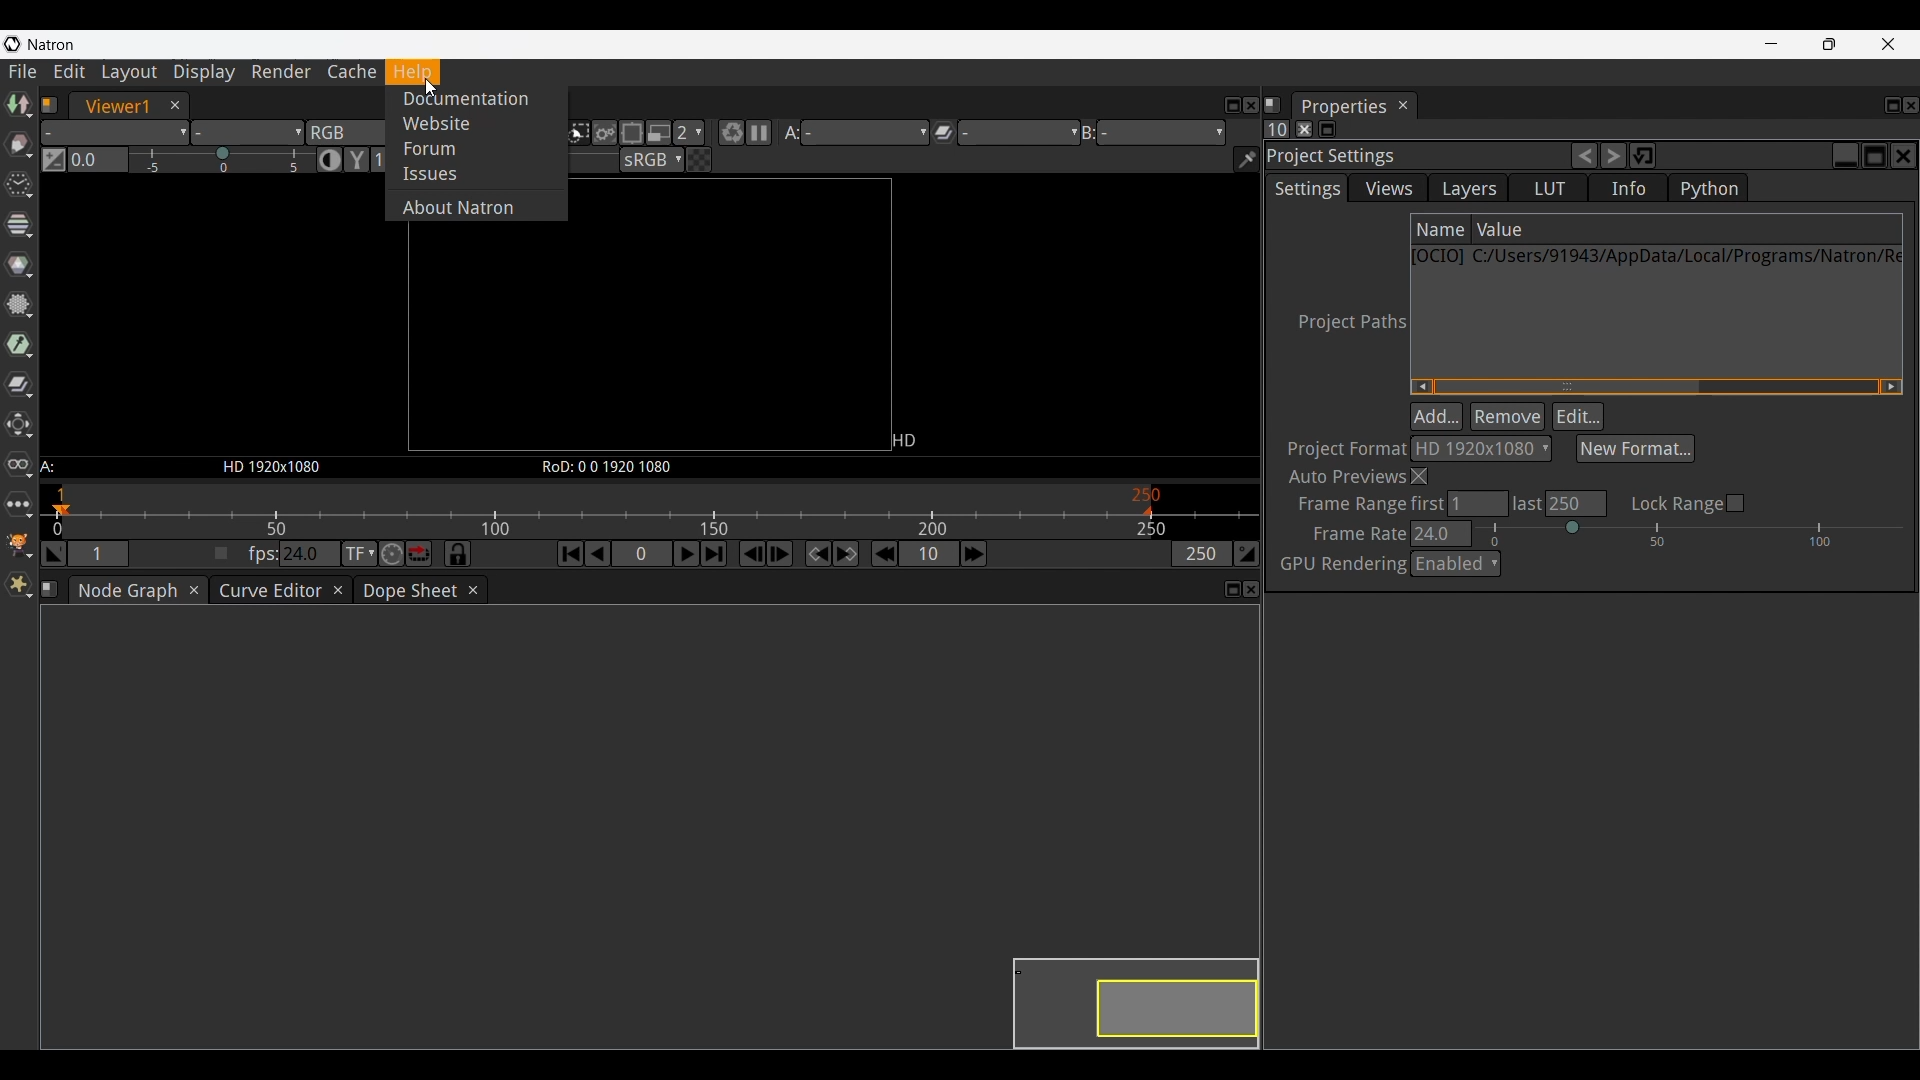  Describe the element at coordinates (475, 99) in the screenshot. I see `Documentation` at that location.